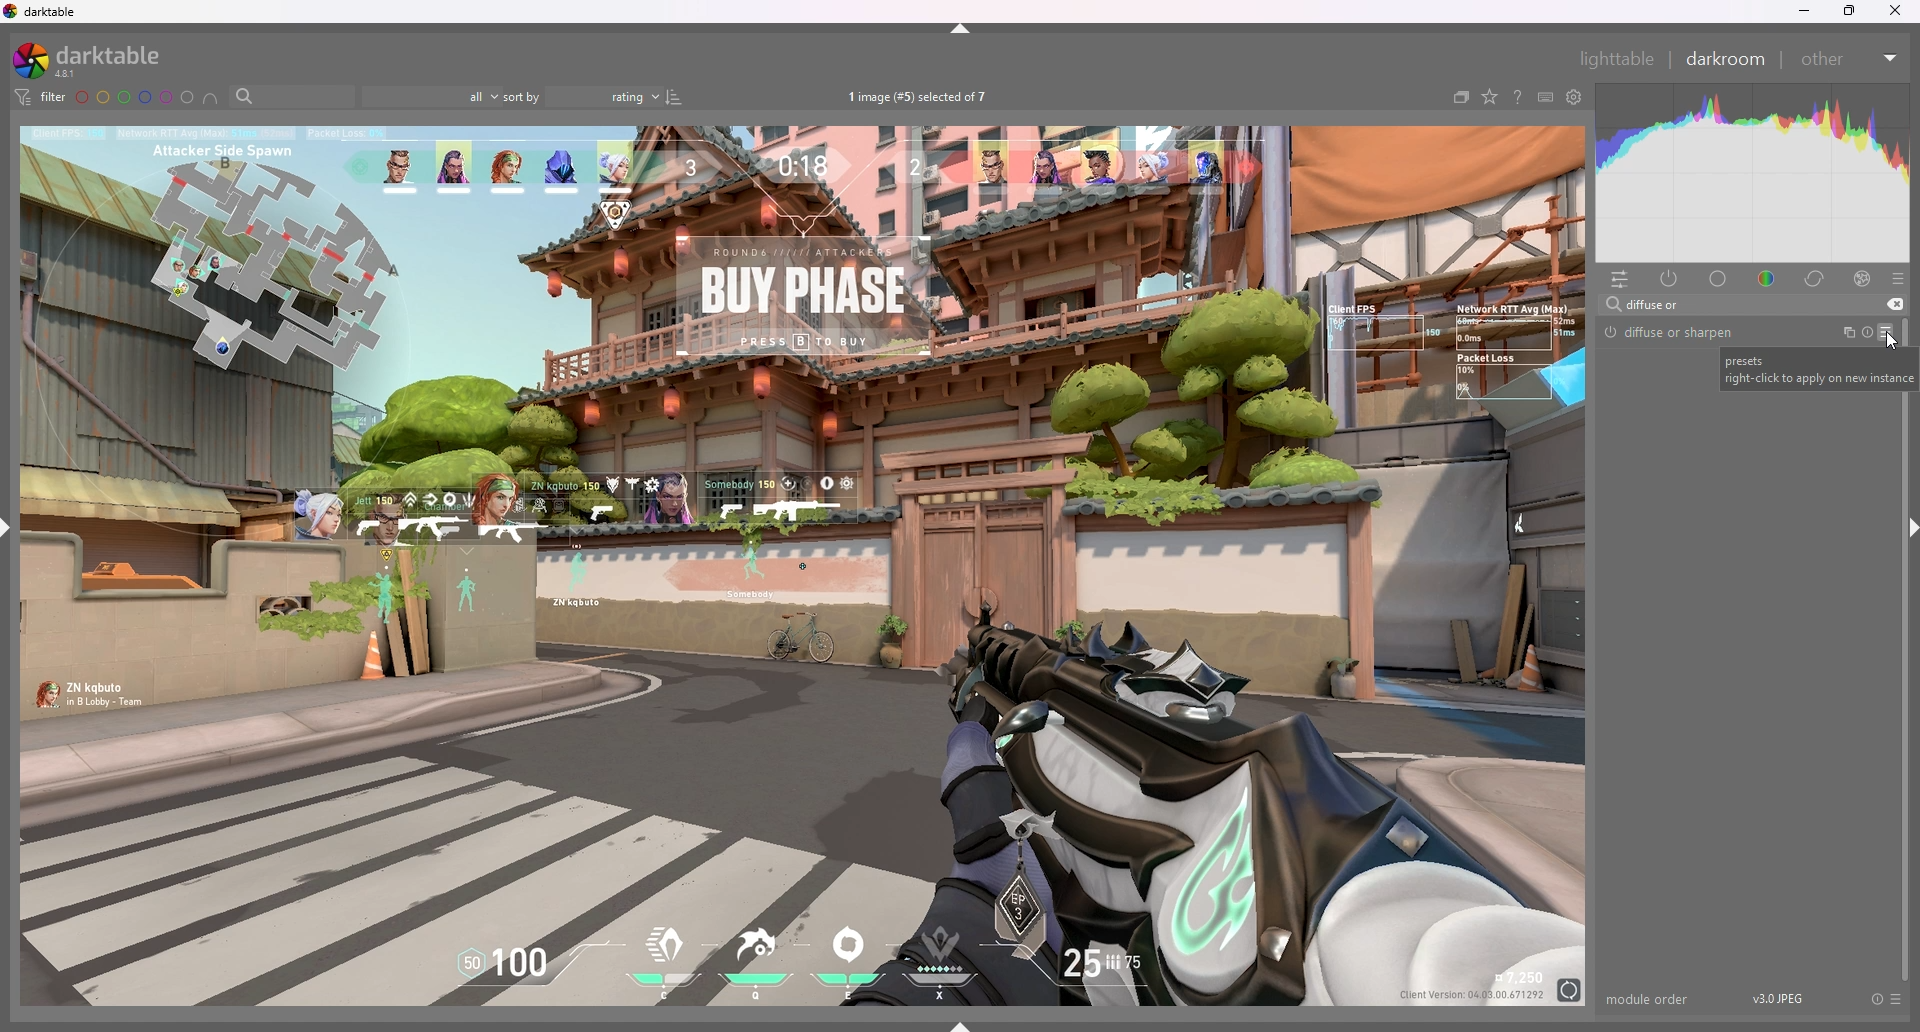 The height and width of the screenshot is (1032, 1920). What do you see at coordinates (98, 59) in the screenshot?
I see `darktable` at bounding box center [98, 59].